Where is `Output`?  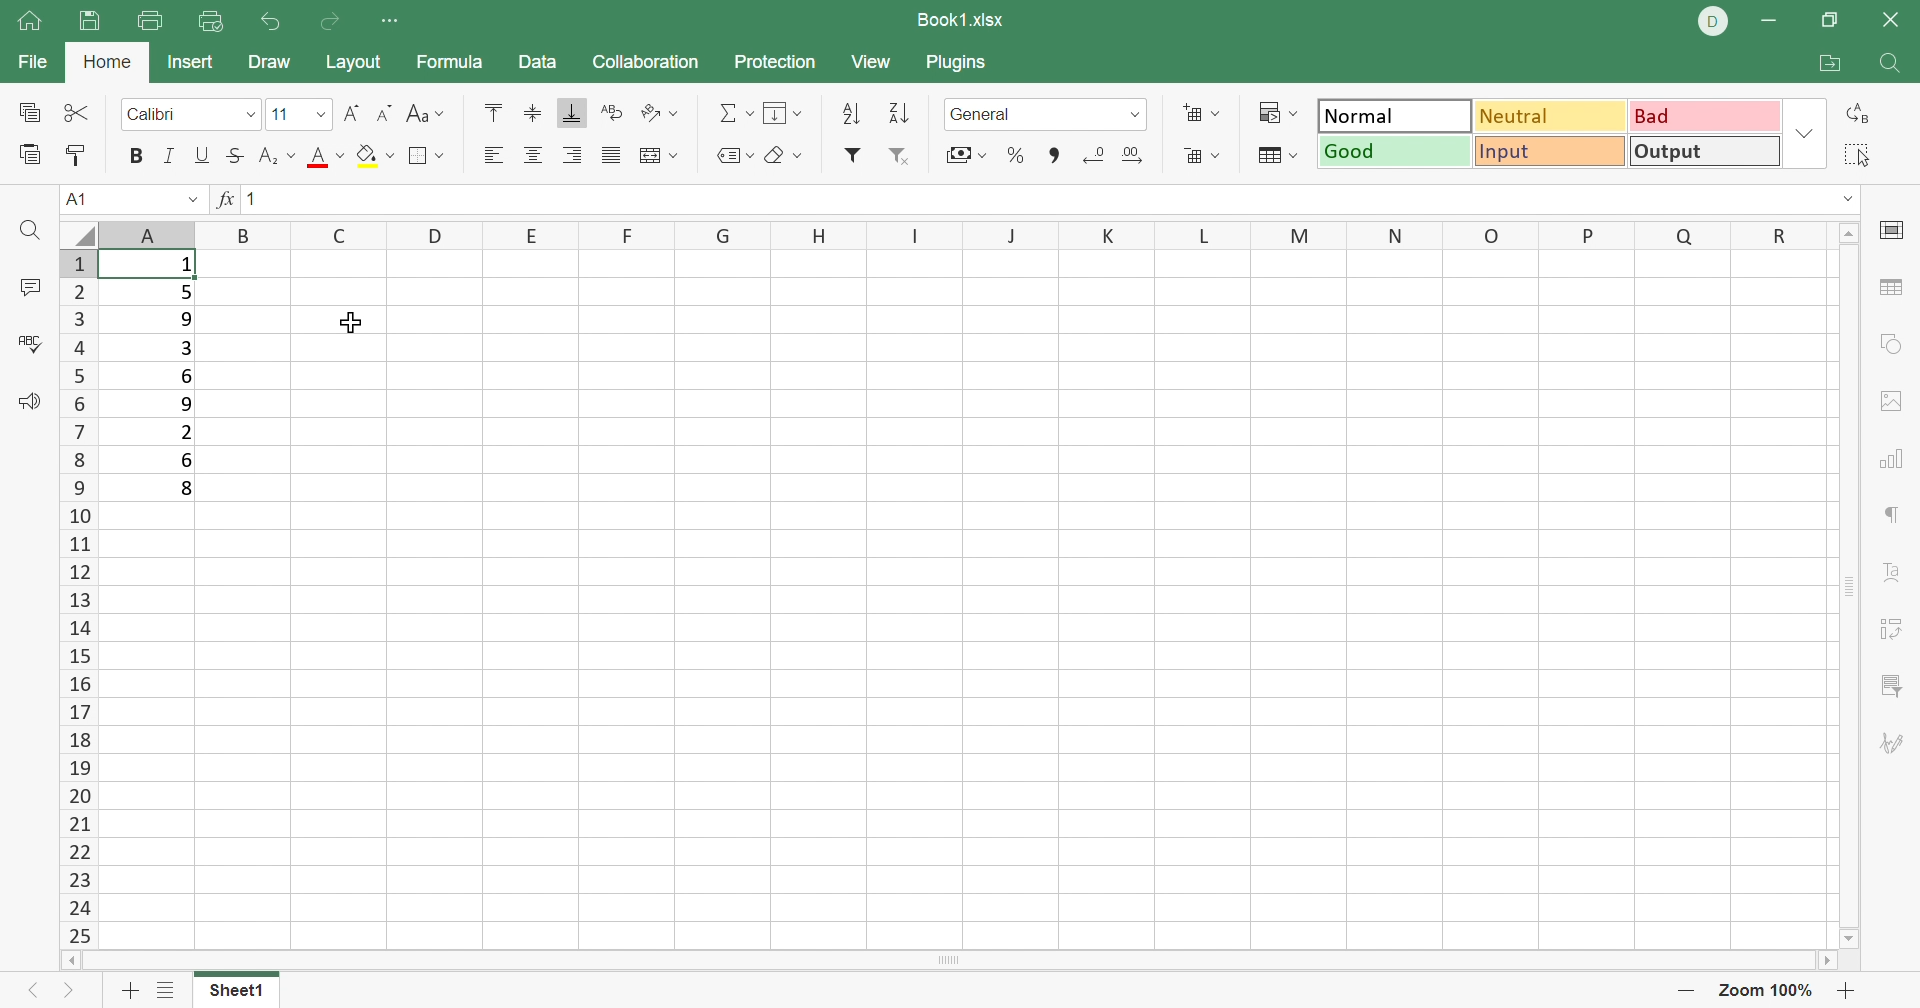
Output is located at coordinates (1700, 150).